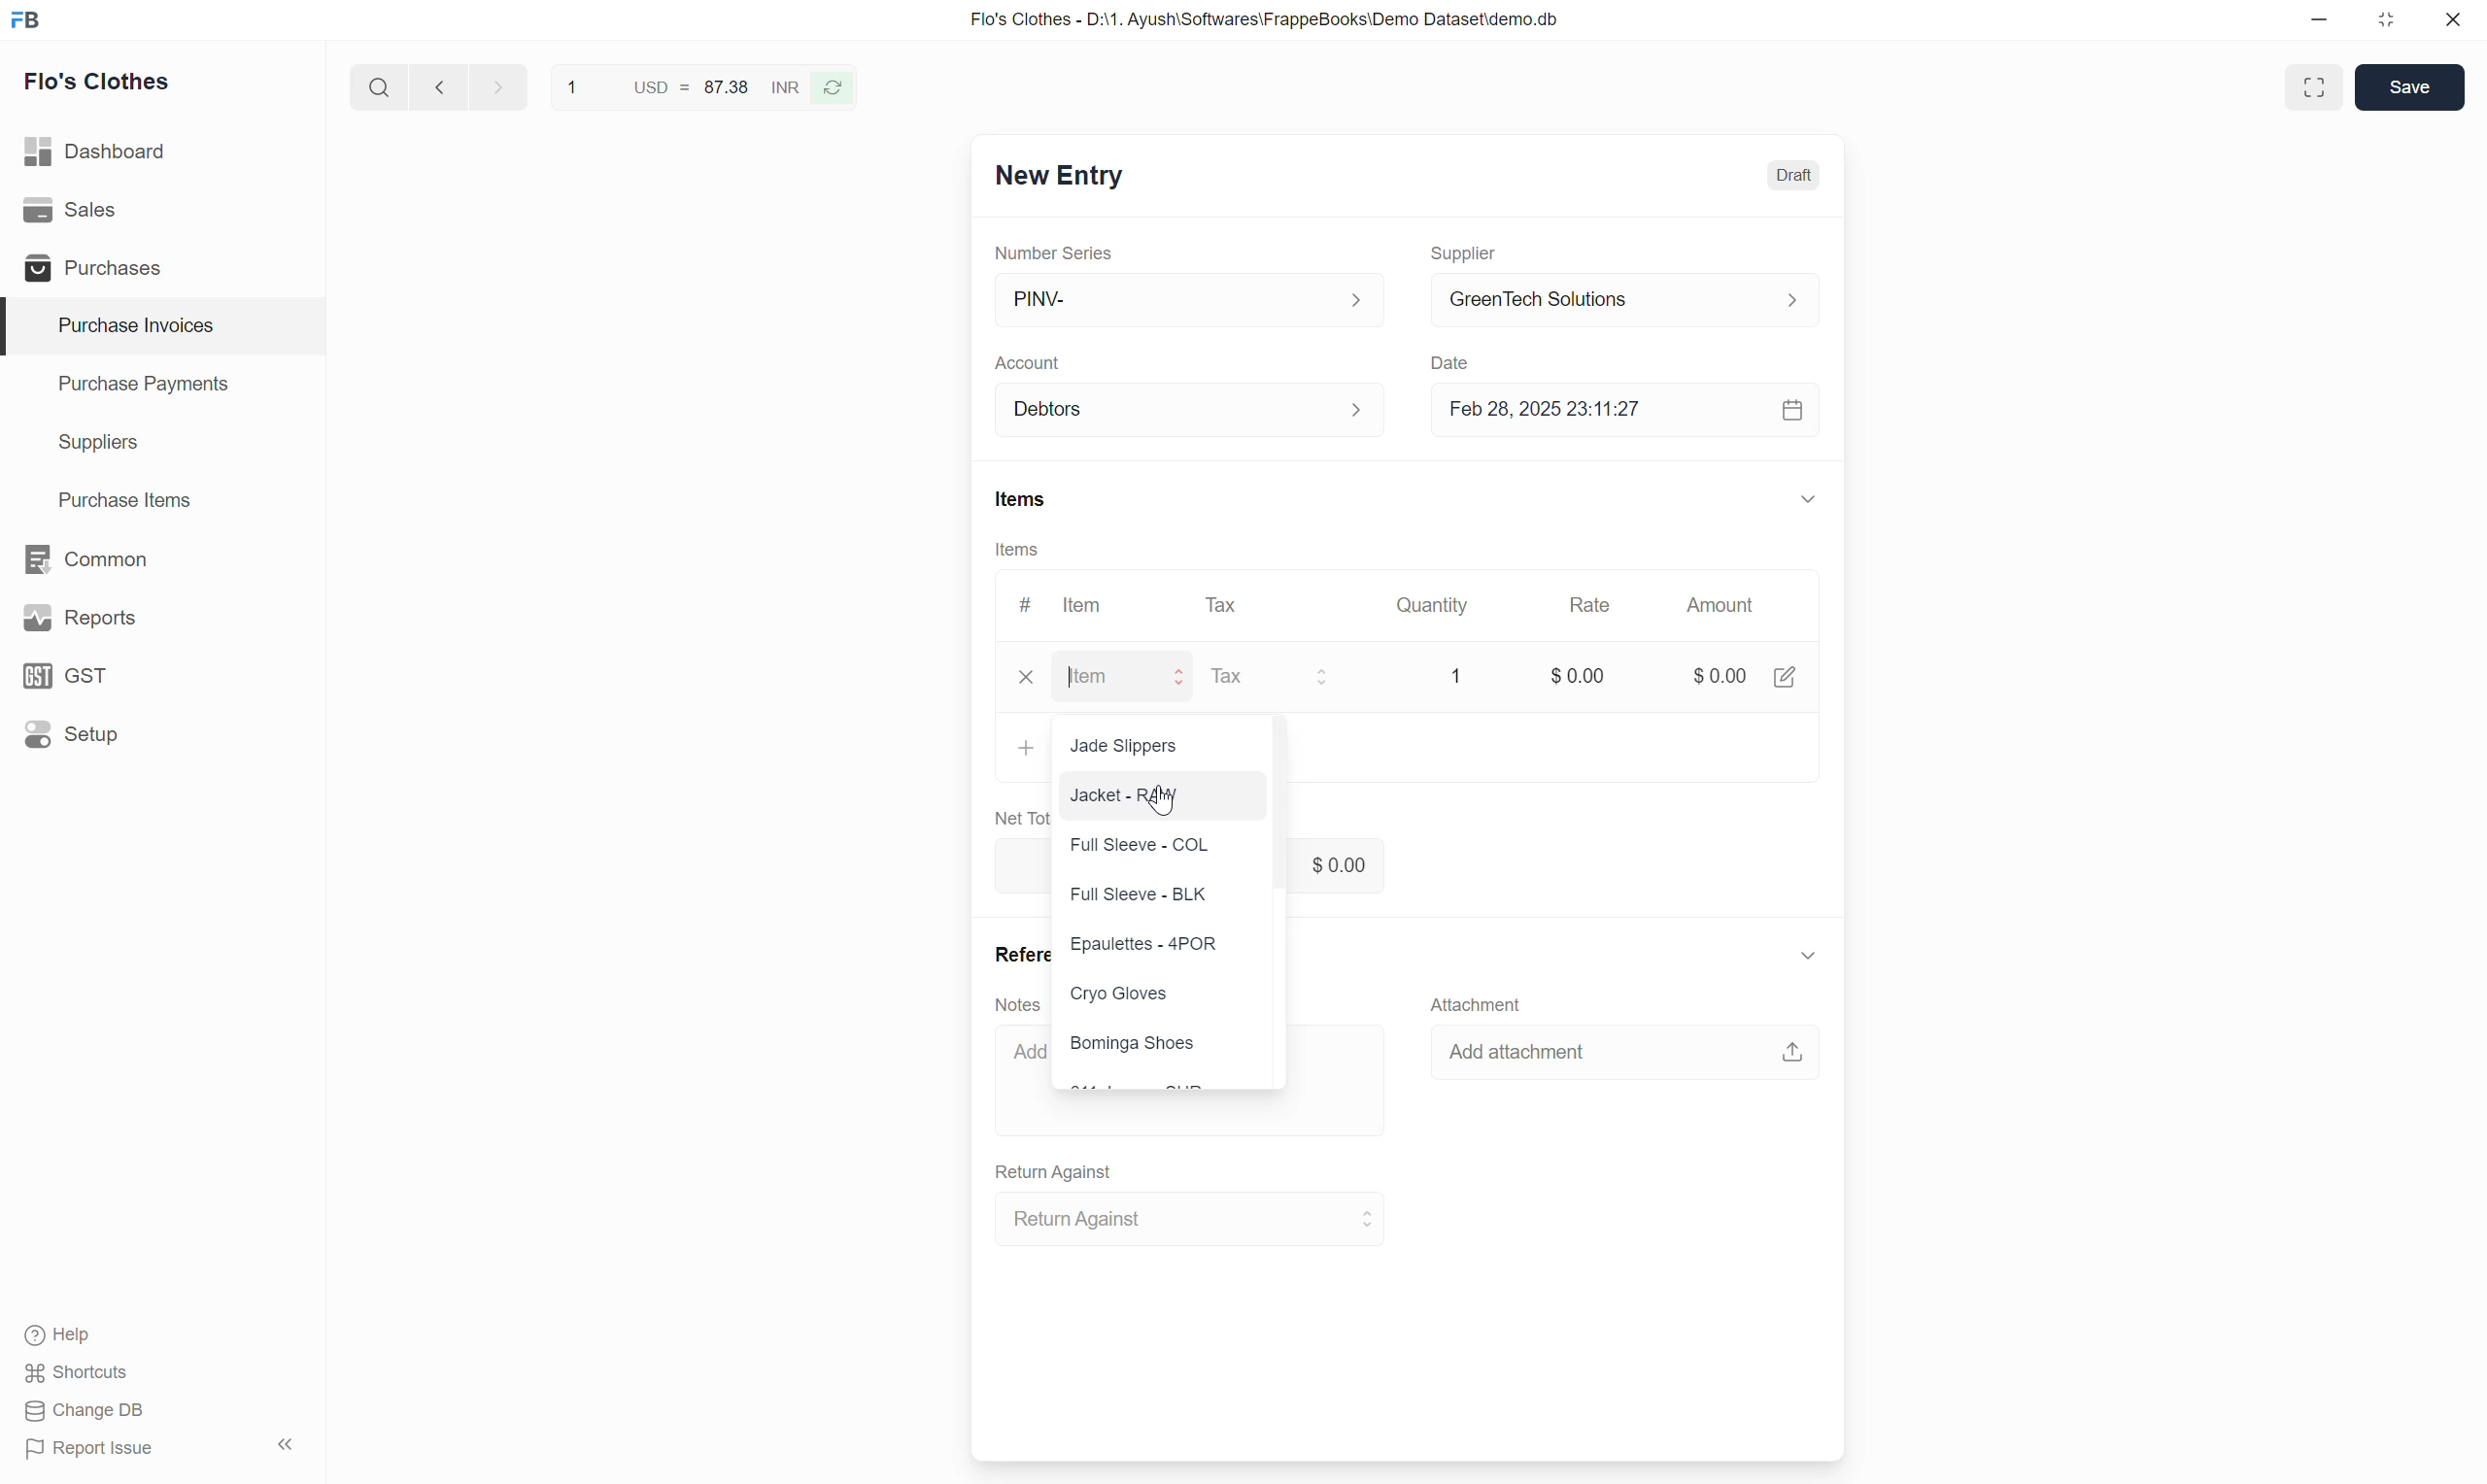  I want to click on $0.00, so click(1578, 676).